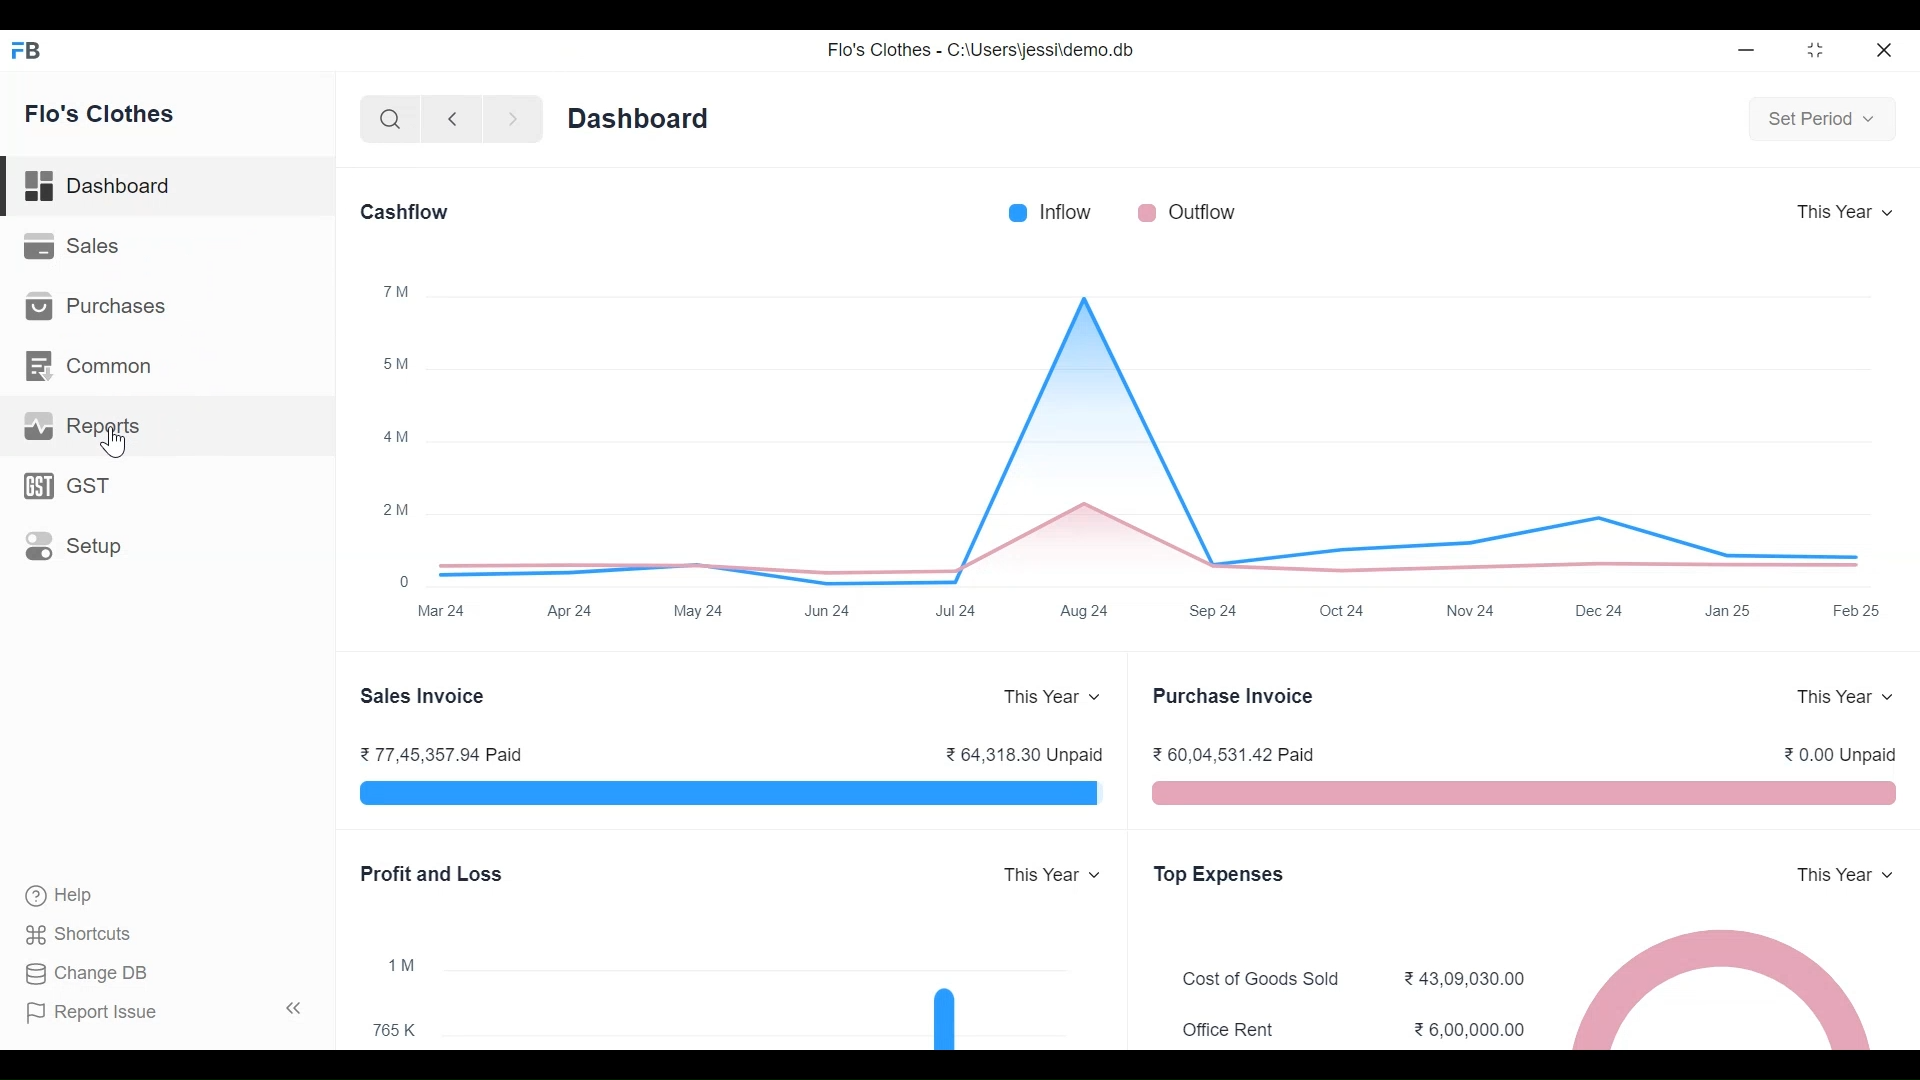 The width and height of the screenshot is (1920, 1080). Describe the element at coordinates (1340, 611) in the screenshot. I see `Oct 24` at that location.